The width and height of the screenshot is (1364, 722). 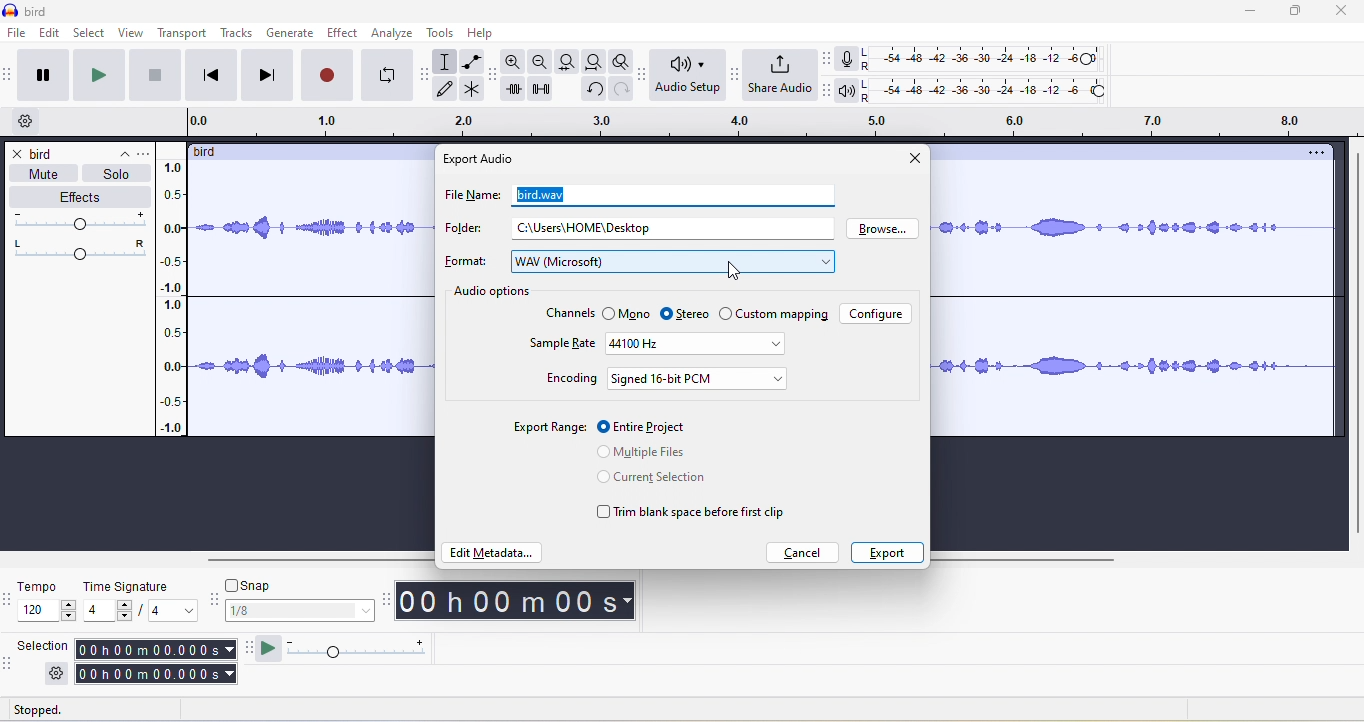 What do you see at coordinates (694, 344) in the screenshot?
I see `44100hz` at bounding box center [694, 344].